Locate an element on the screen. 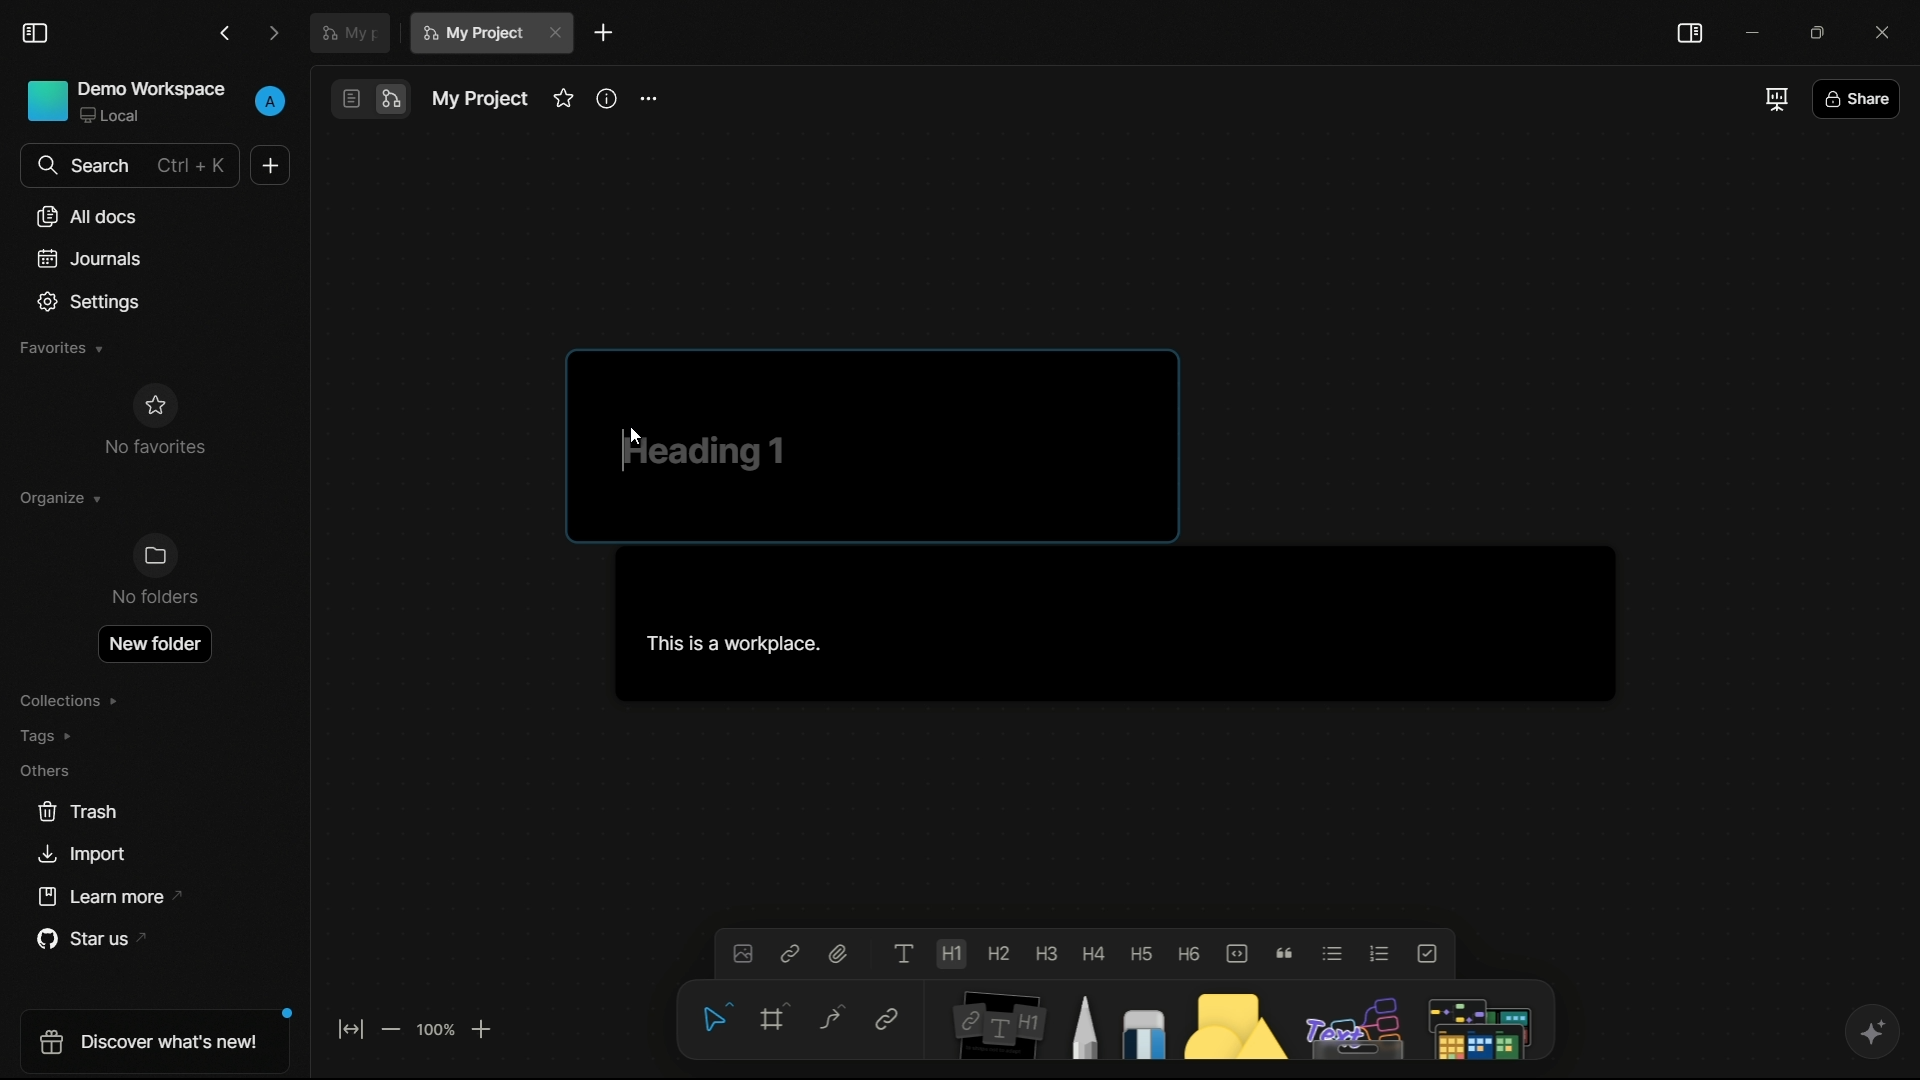  insert image is located at coordinates (745, 953).